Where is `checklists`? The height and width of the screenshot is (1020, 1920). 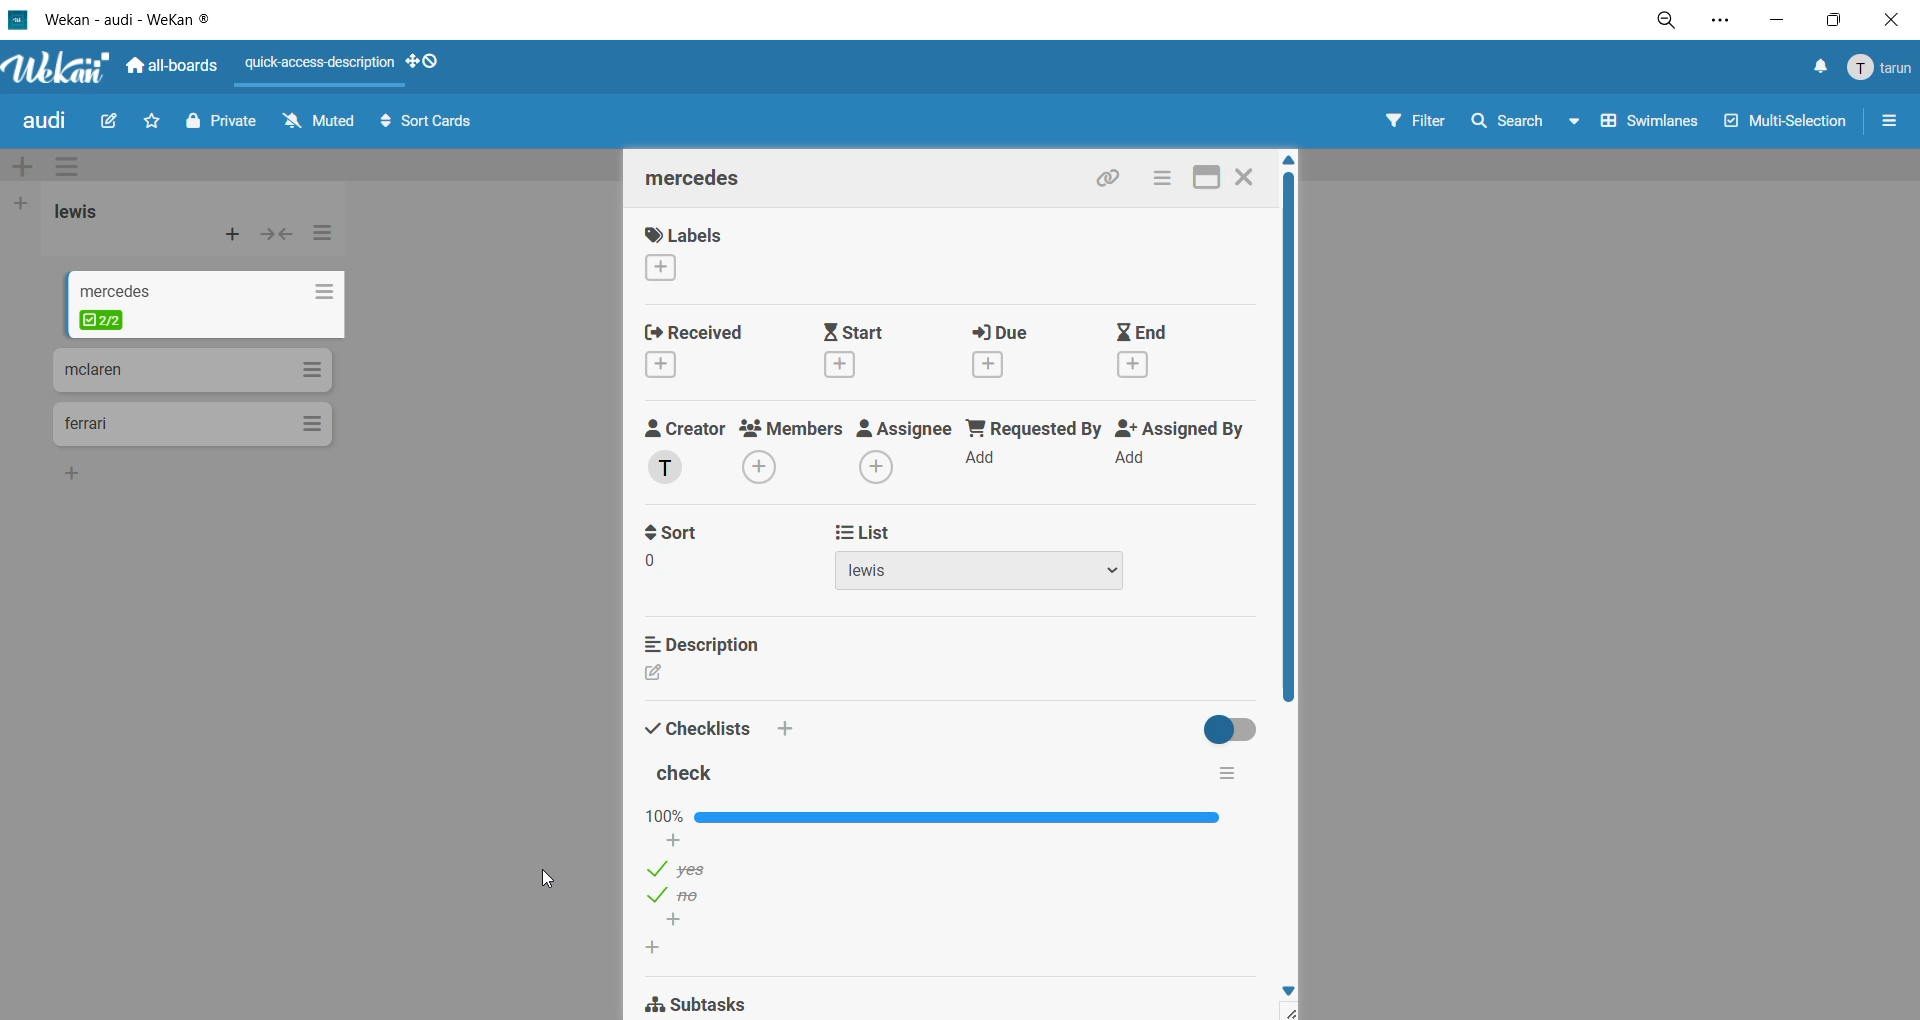
checklists is located at coordinates (724, 722).